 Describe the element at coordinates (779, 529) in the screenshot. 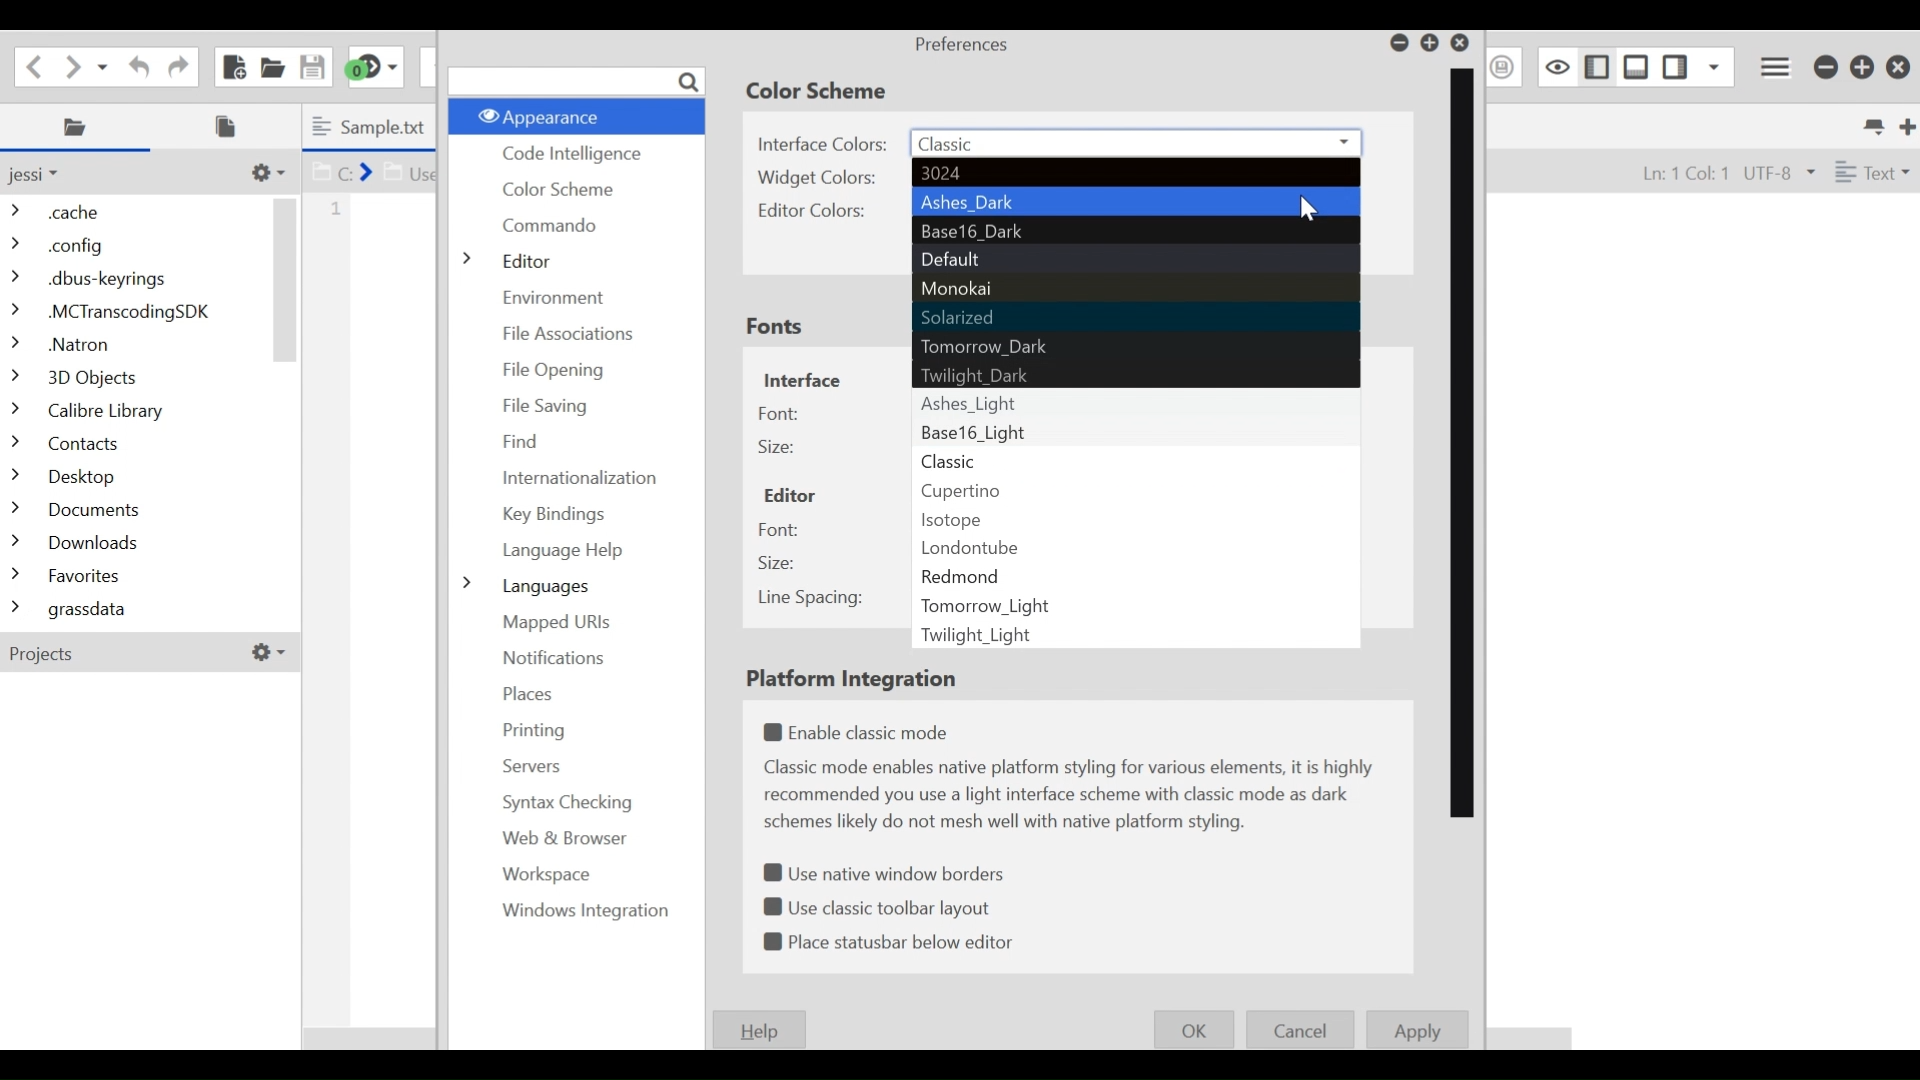

I see `Font` at that location.